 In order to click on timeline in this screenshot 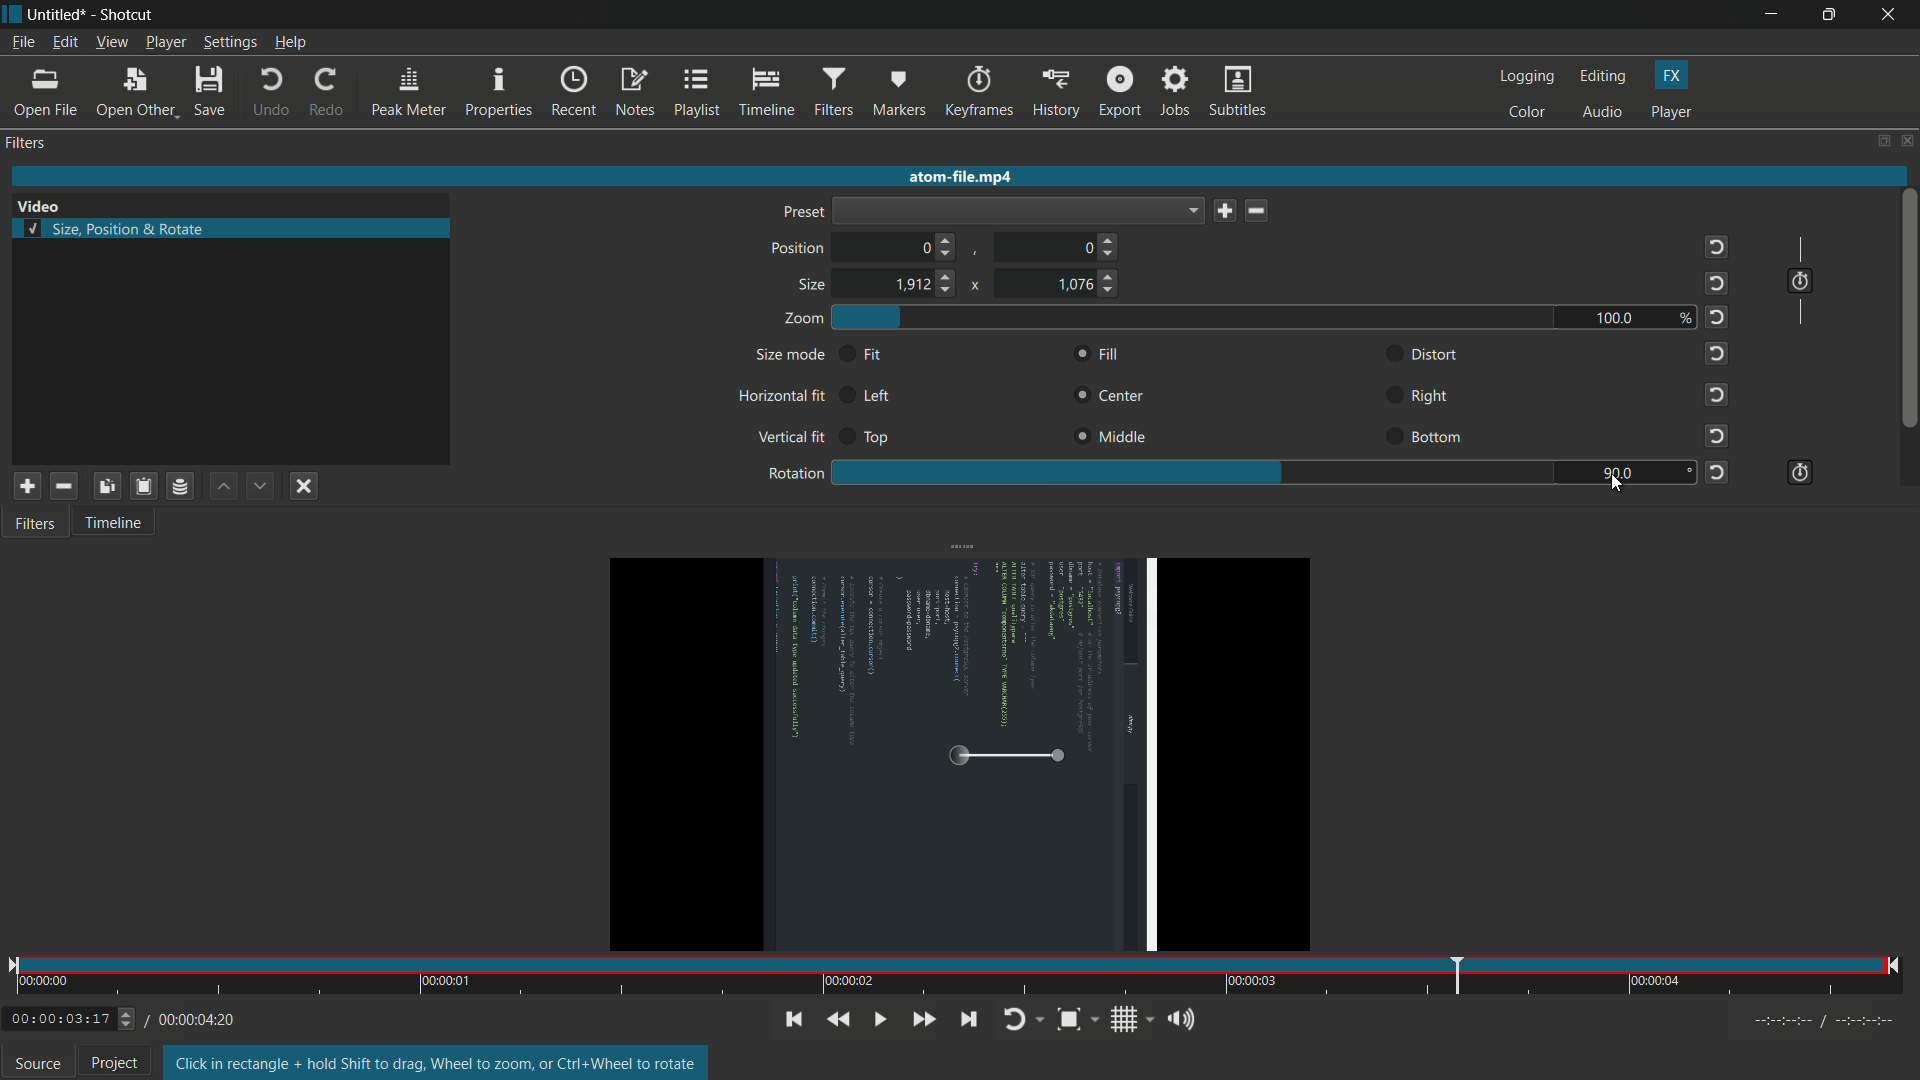, I will do `click(764, 93)`.